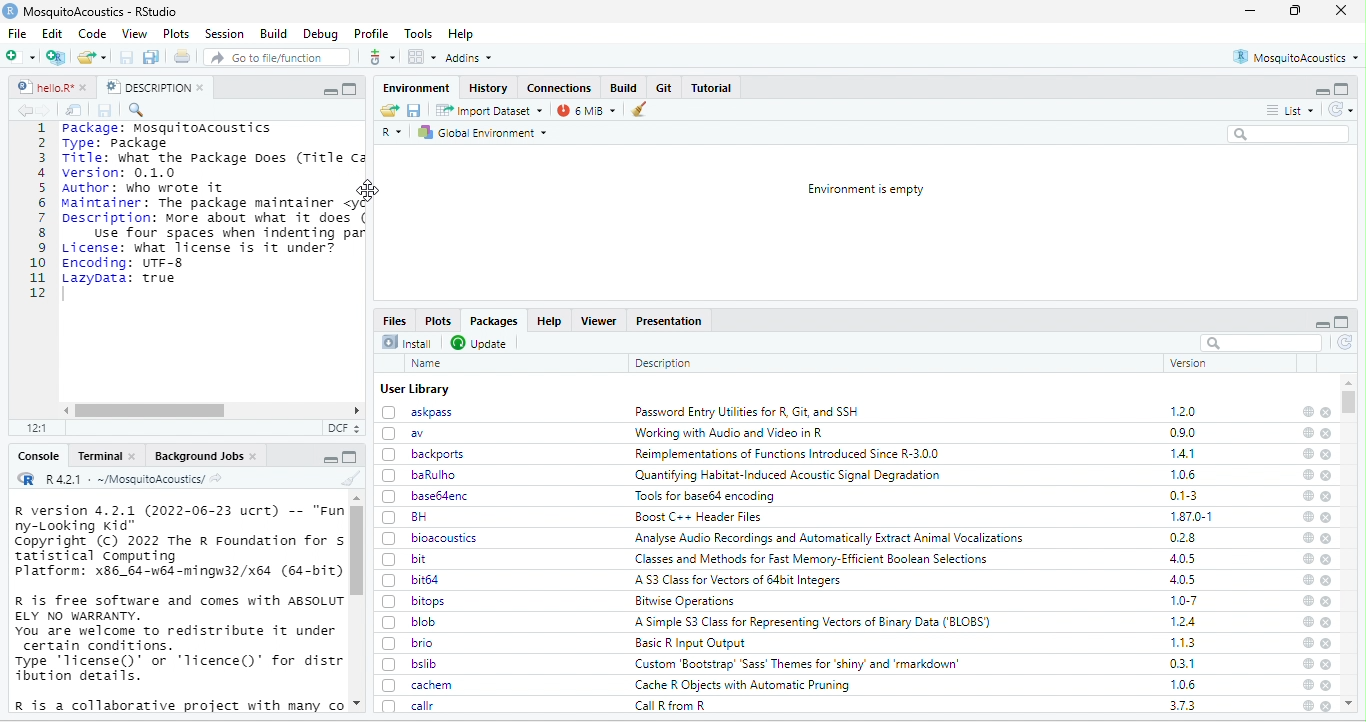 The height and width of the screenshot is (722, 1366). I want to click on Classes and Methods for Fast Memory-Efficient Boolean Selections, so click(810, 559).